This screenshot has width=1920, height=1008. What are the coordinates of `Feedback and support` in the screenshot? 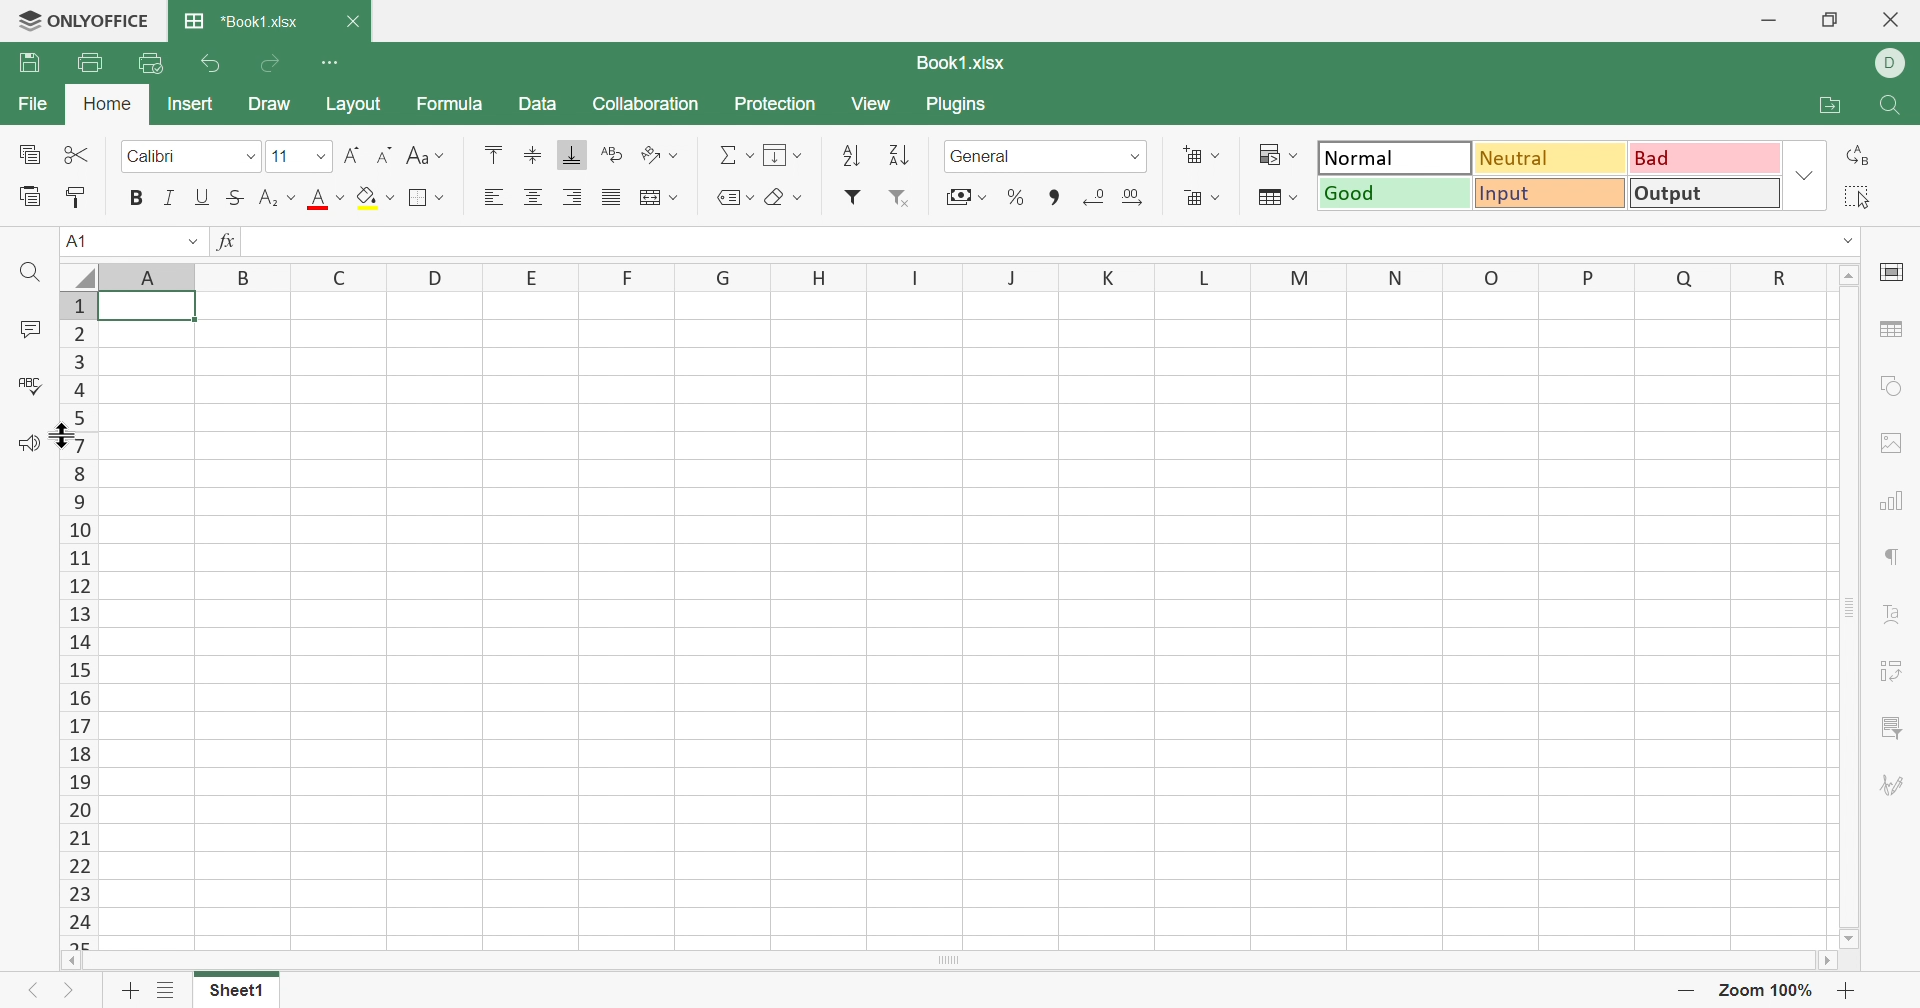 It's located at (28, 446).